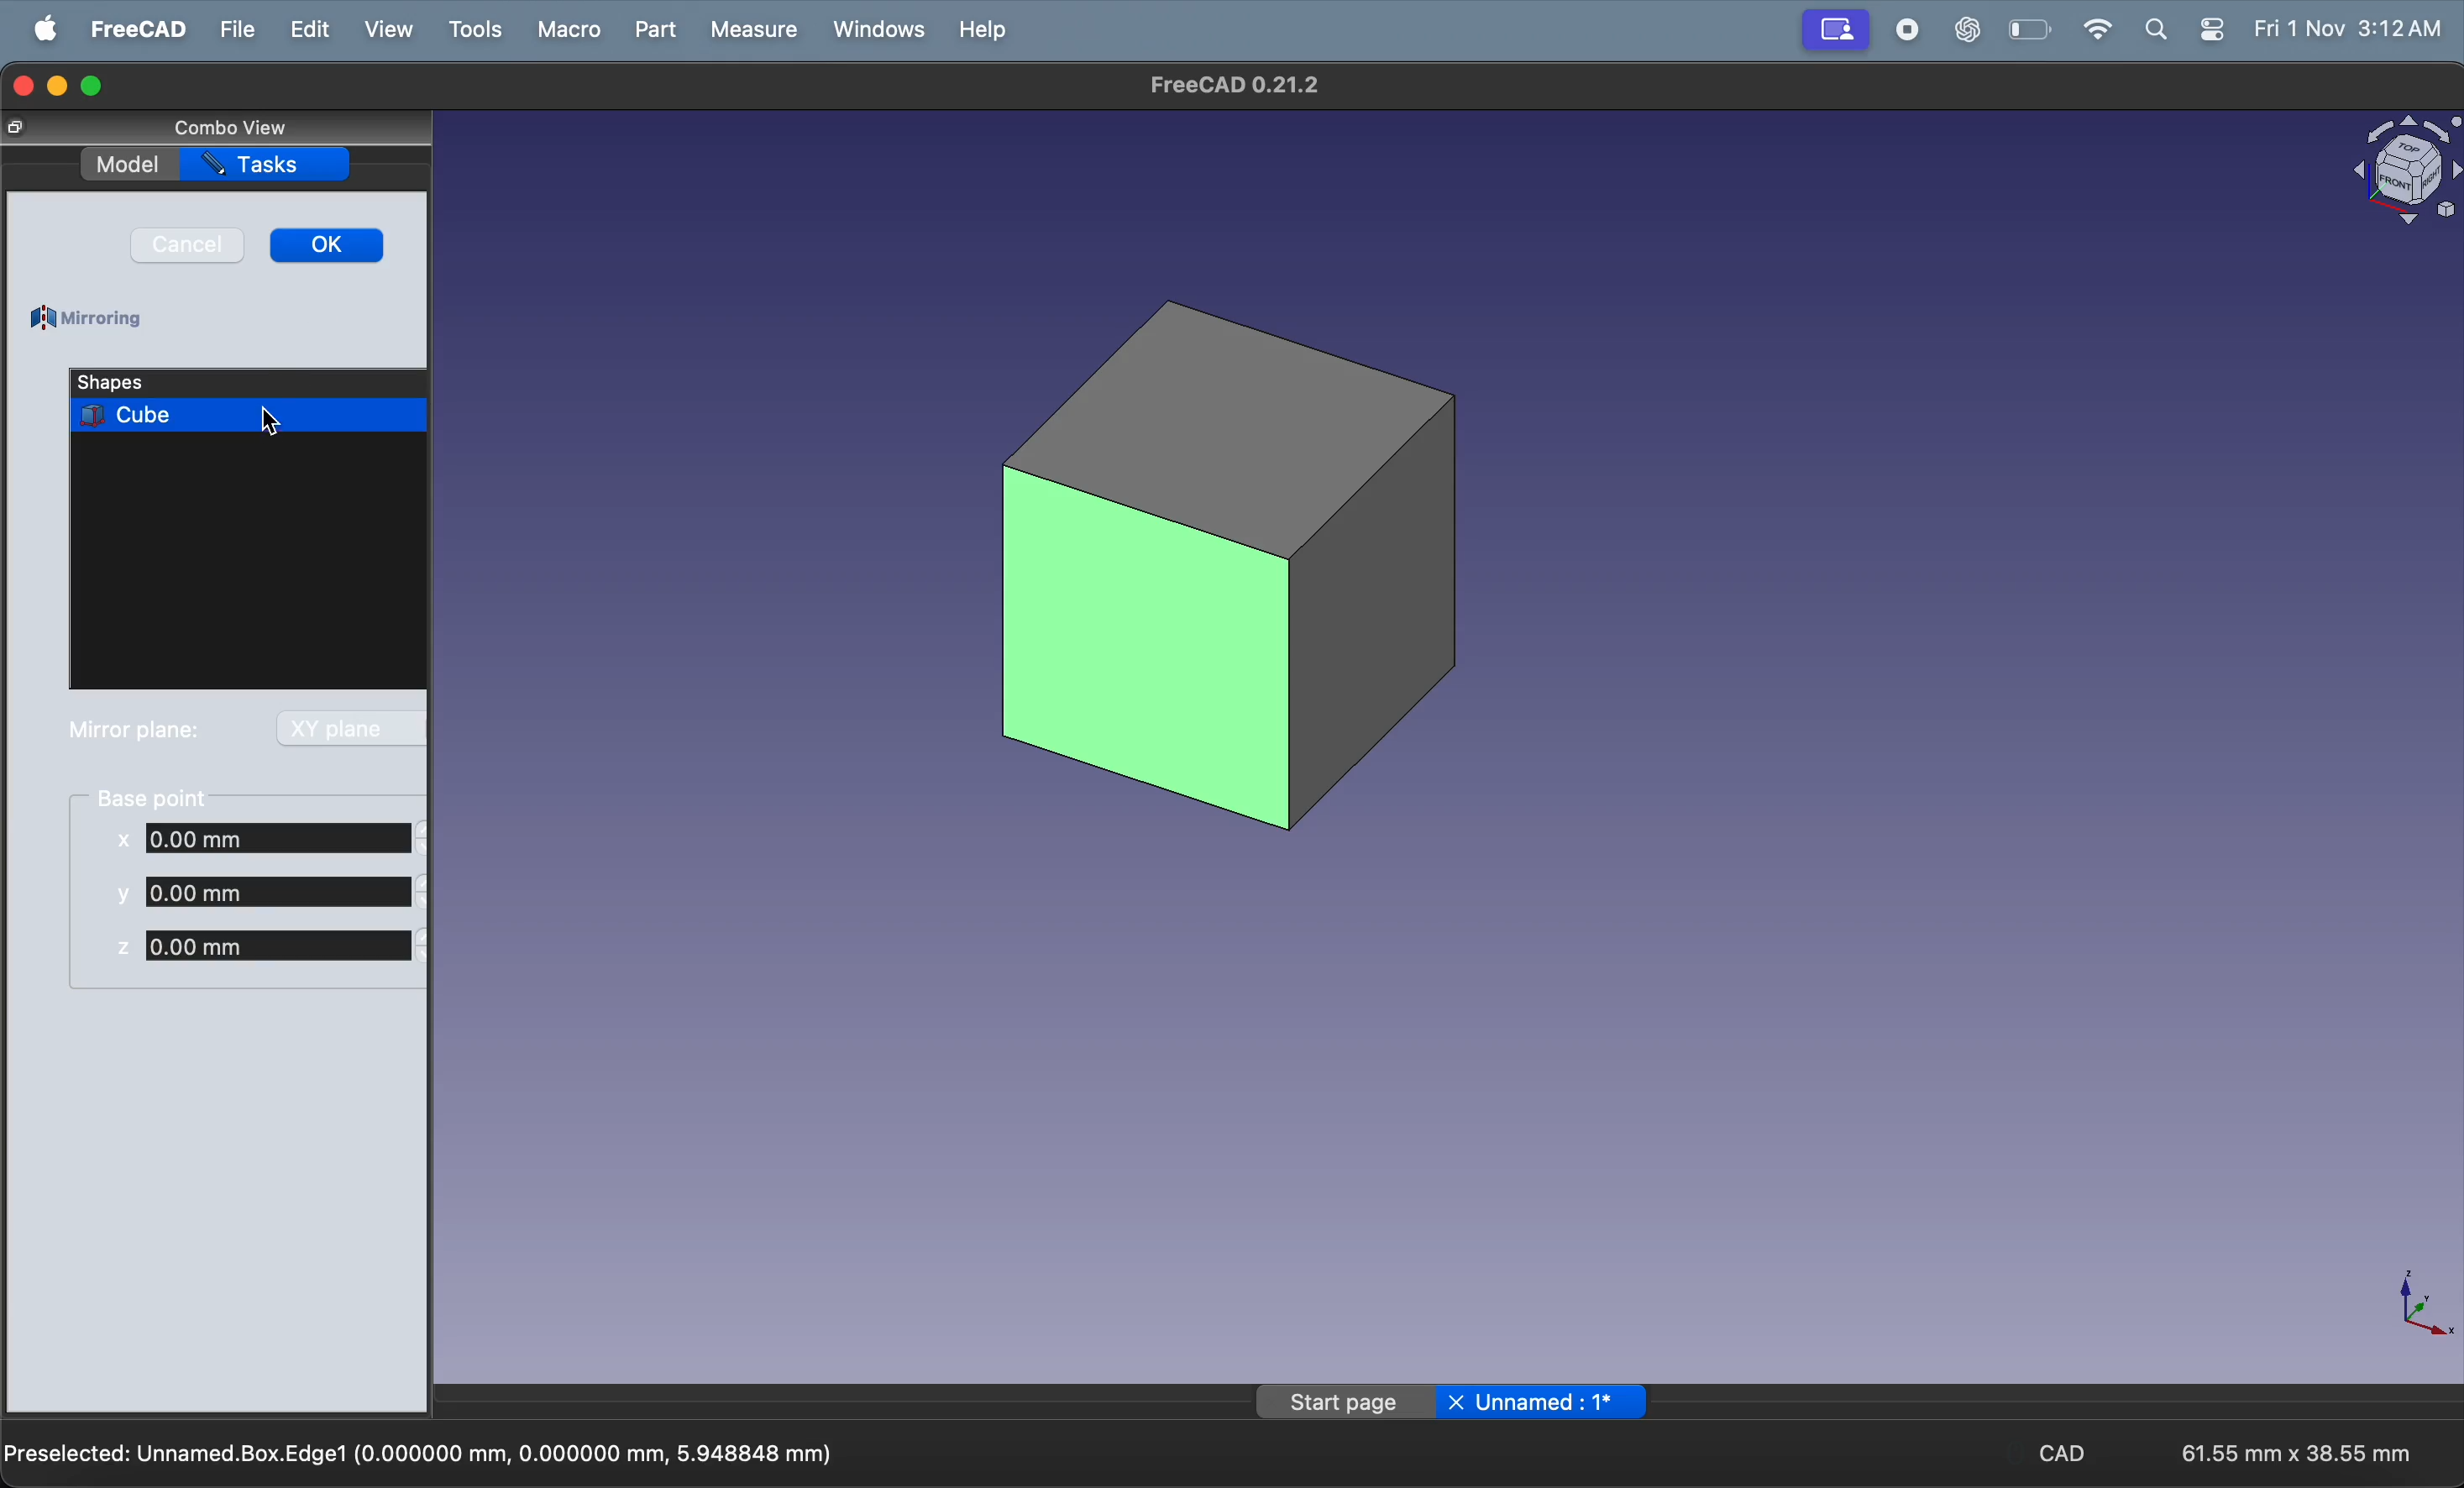 This screenshot has height=1488, width=2464. What do you see at coordinates (233, 30) in the screenshot?
I see `file` at bounding box center [233, 30].